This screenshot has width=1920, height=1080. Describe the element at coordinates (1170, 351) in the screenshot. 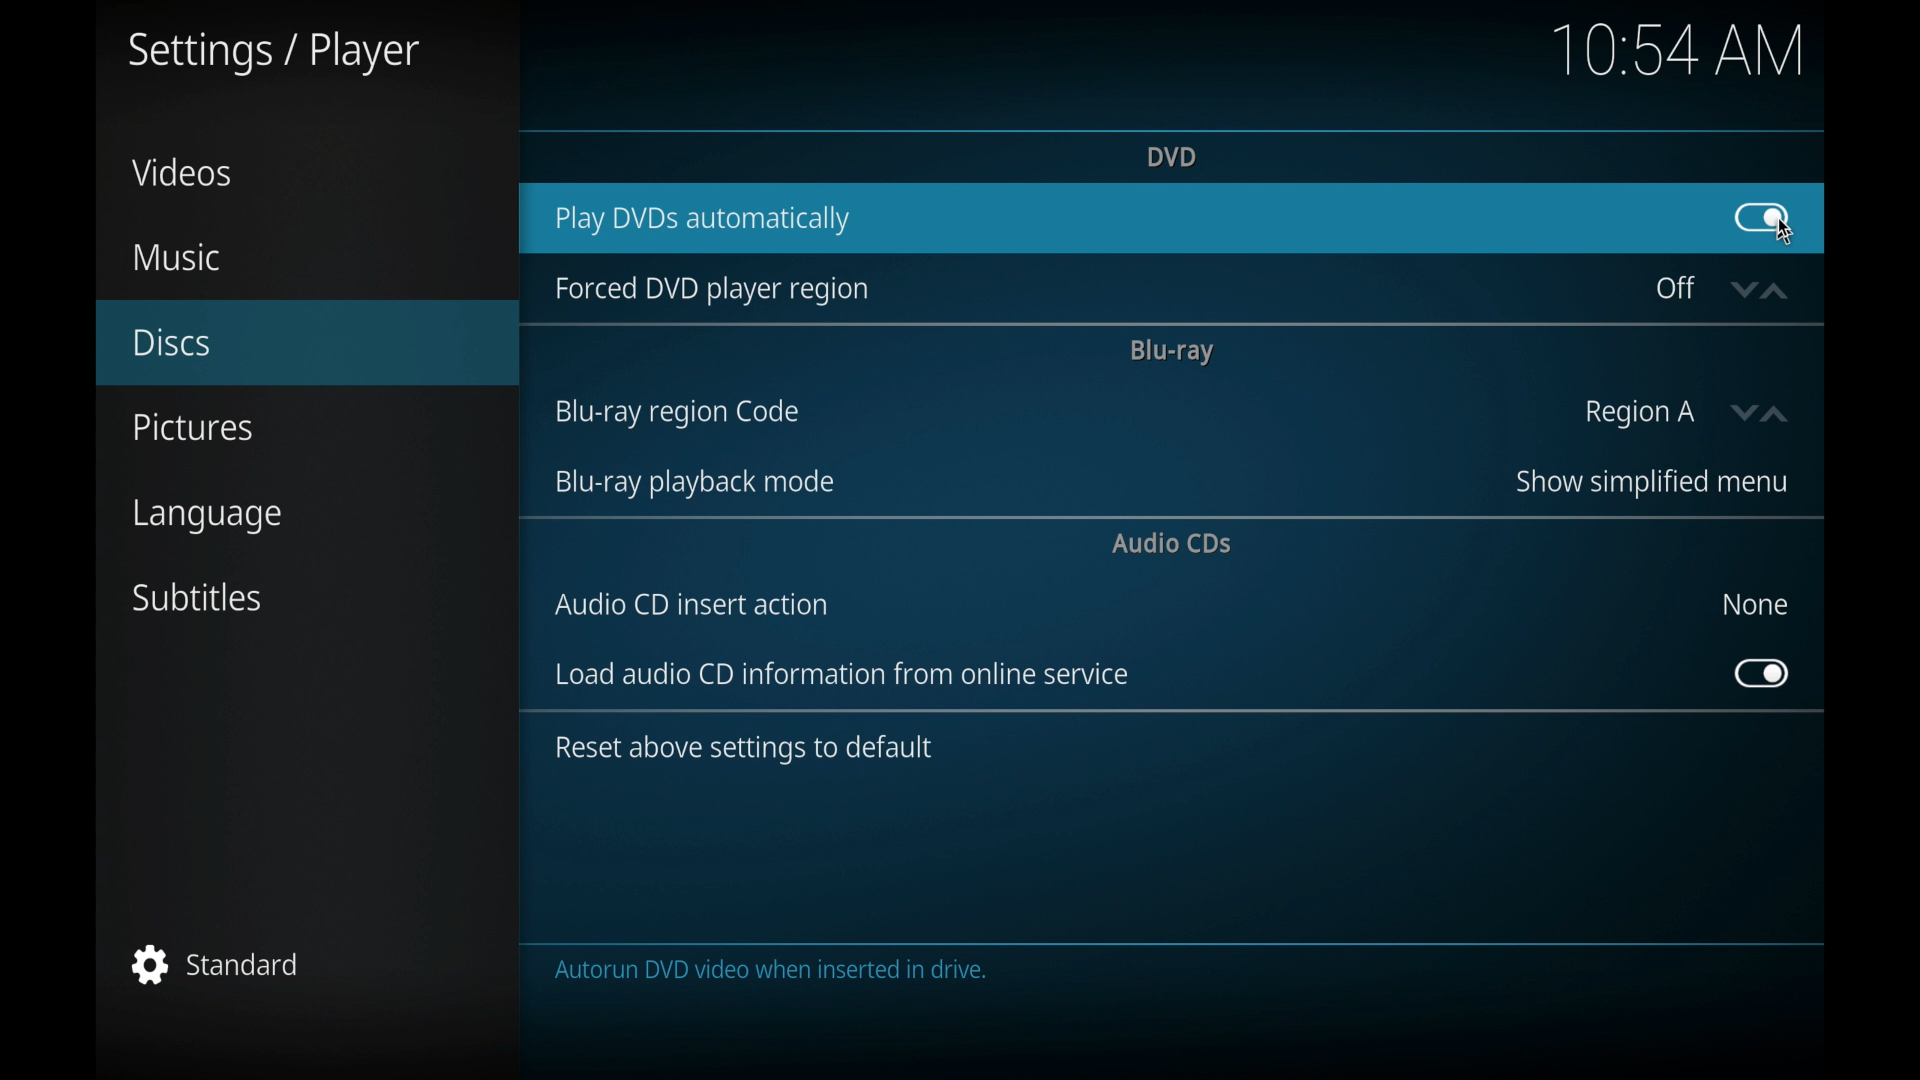

I see `blu-ray` at that location.